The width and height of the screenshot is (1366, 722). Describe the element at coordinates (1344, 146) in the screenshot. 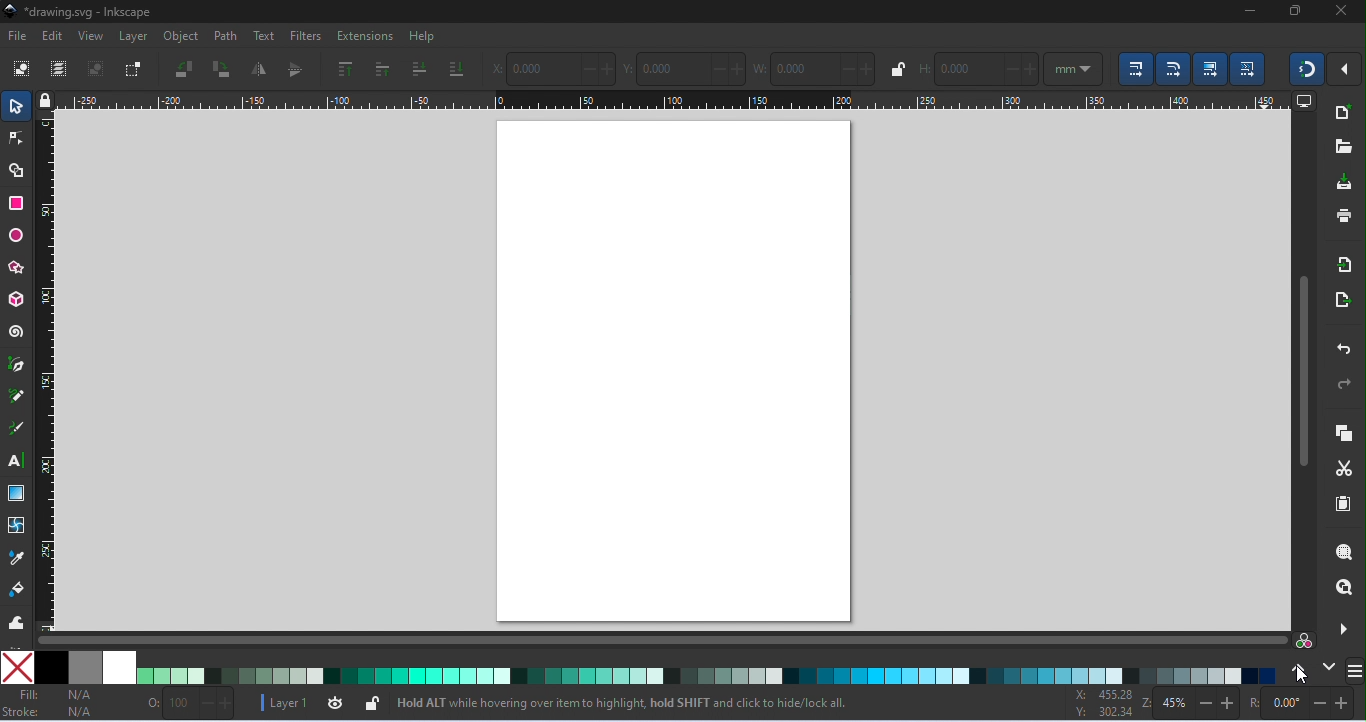

I see `open` at that location.